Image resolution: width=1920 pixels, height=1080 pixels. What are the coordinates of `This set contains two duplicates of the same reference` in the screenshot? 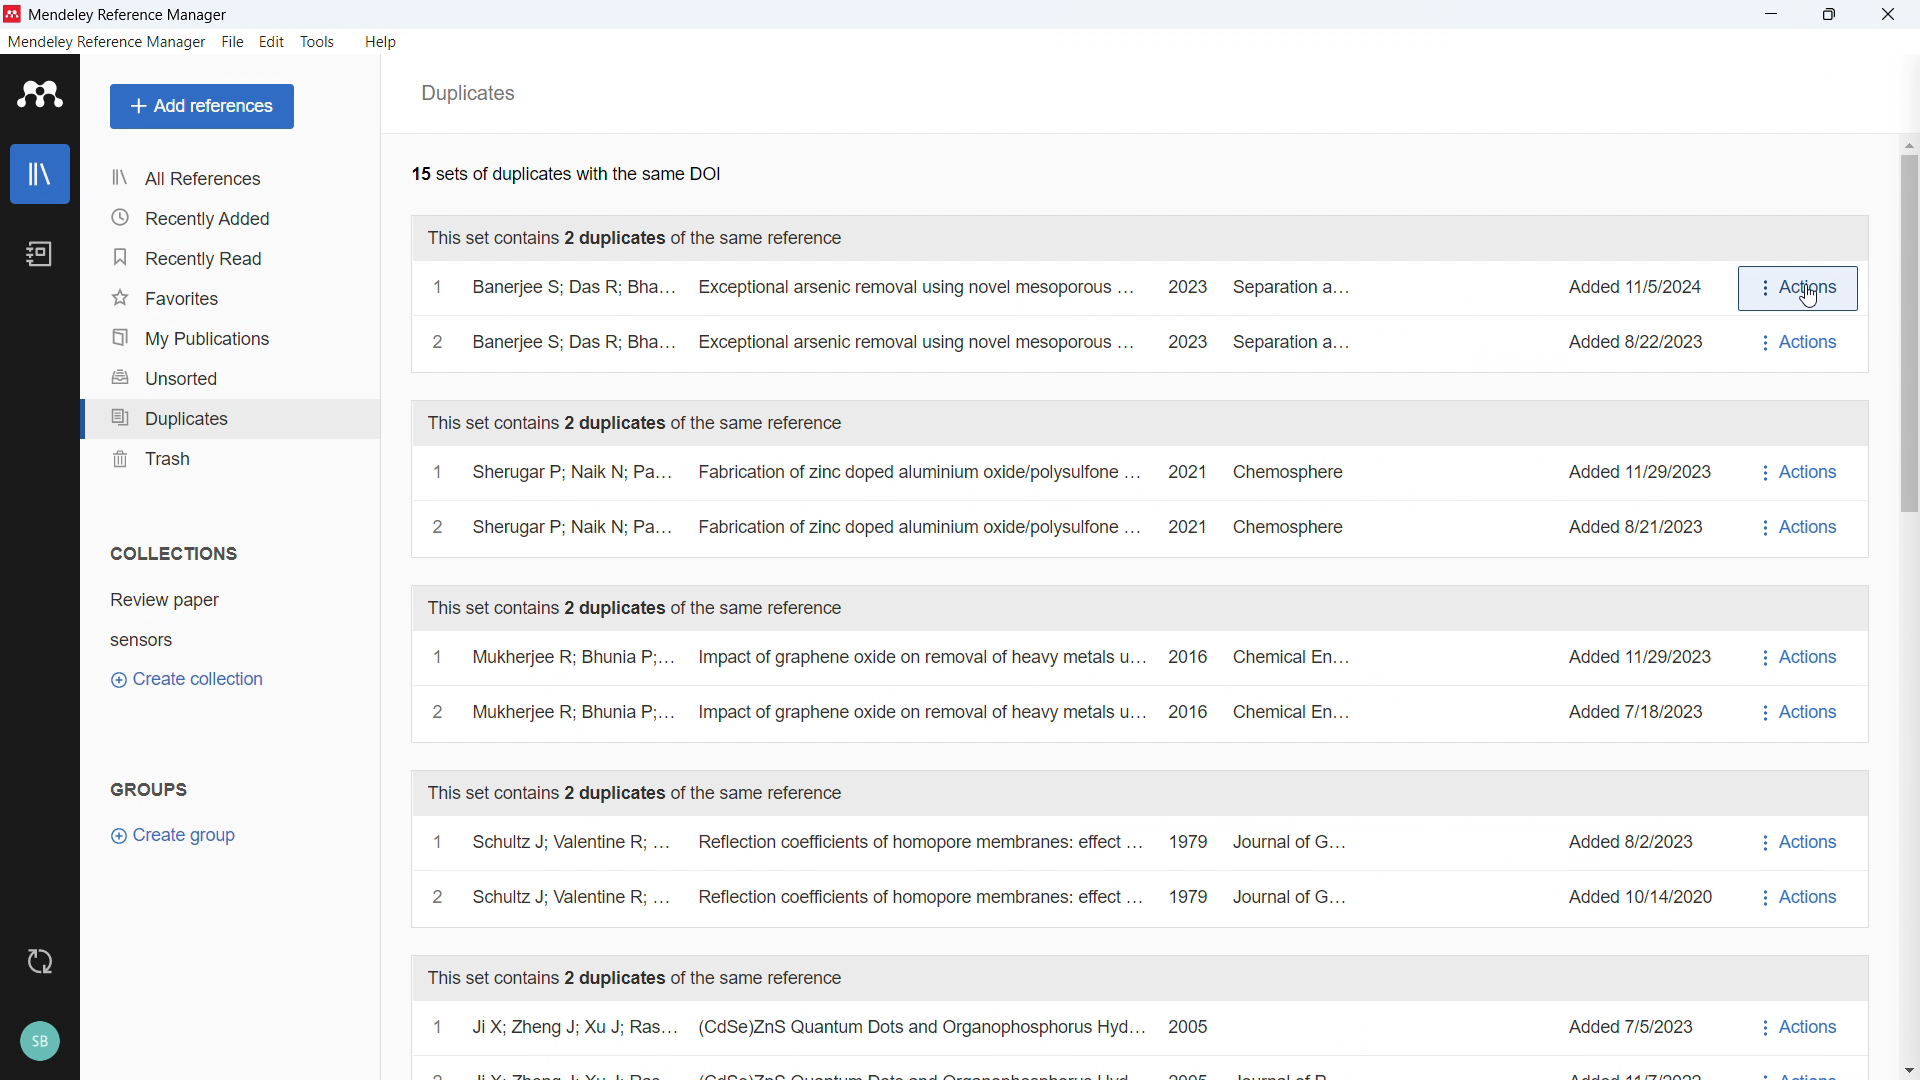 It's located at (635, 979).